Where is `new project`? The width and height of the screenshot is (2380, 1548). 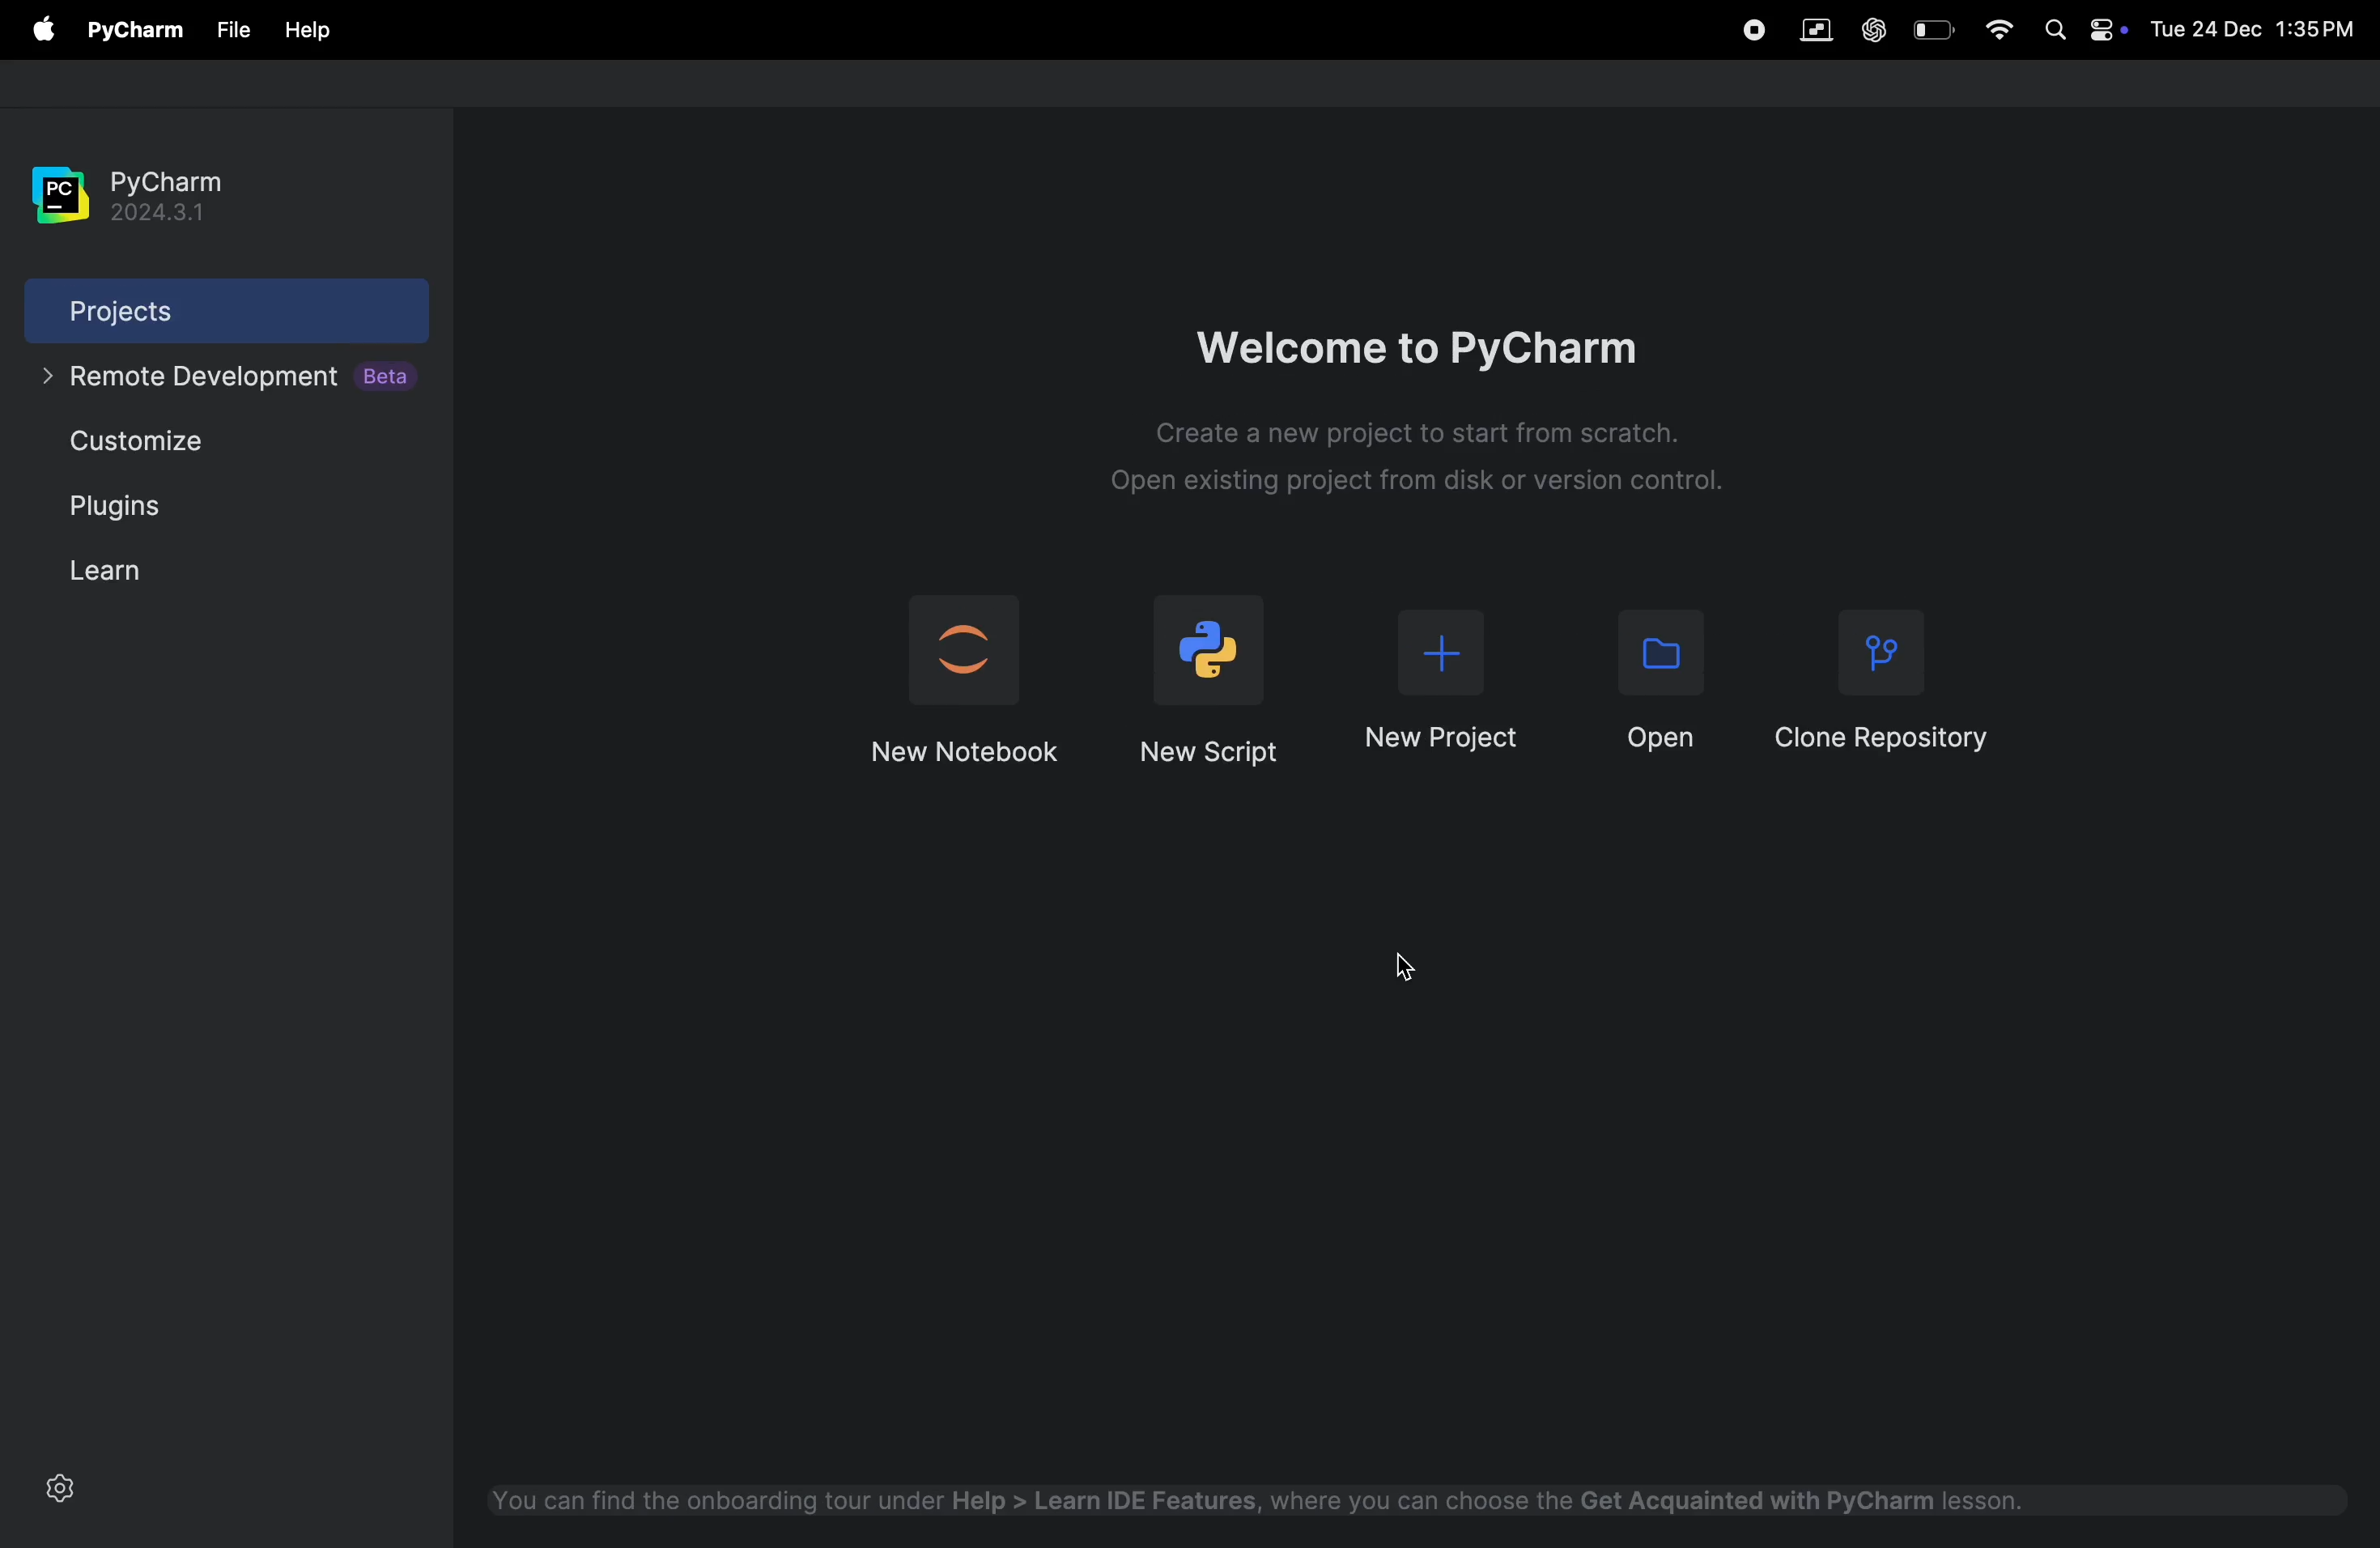
new project is located at coordinates (1439, 688).